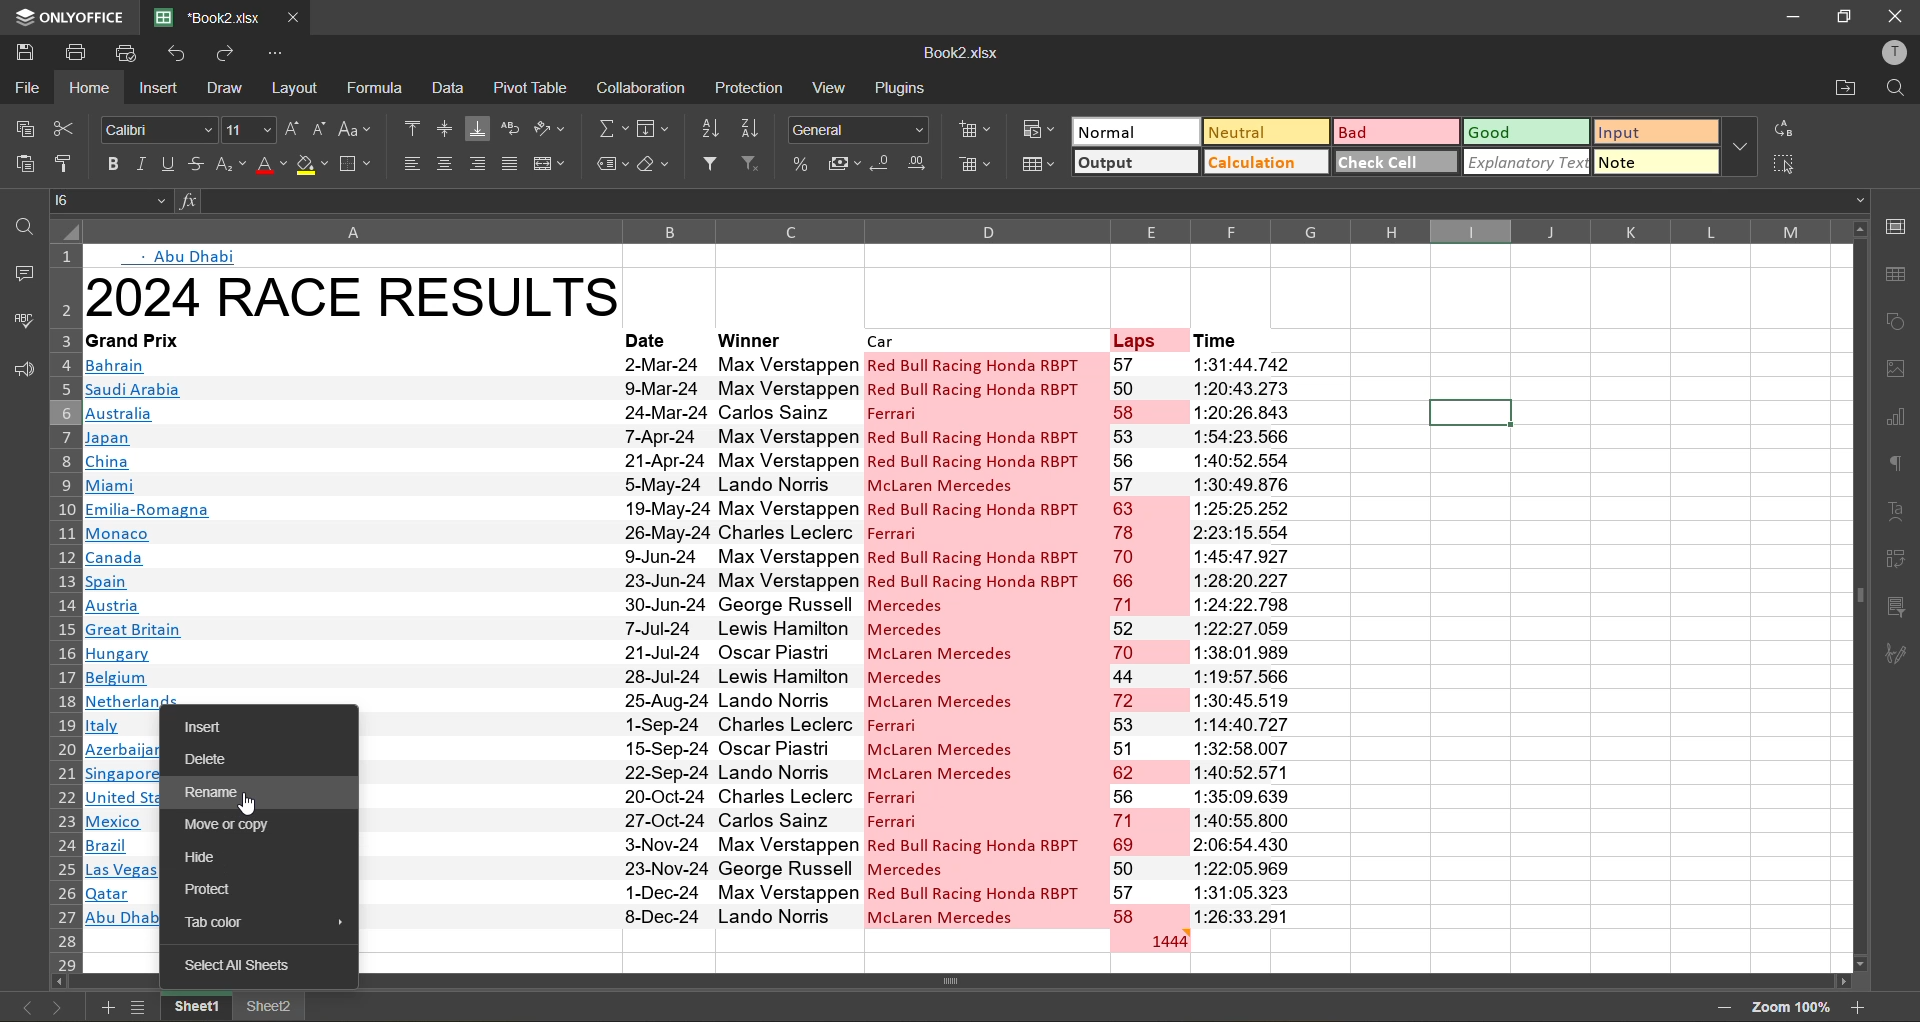 This screenshot has height=1022, width=1920. Describe the element at coordinates (1130, 163) in the screenshot. I see `output` at that location.